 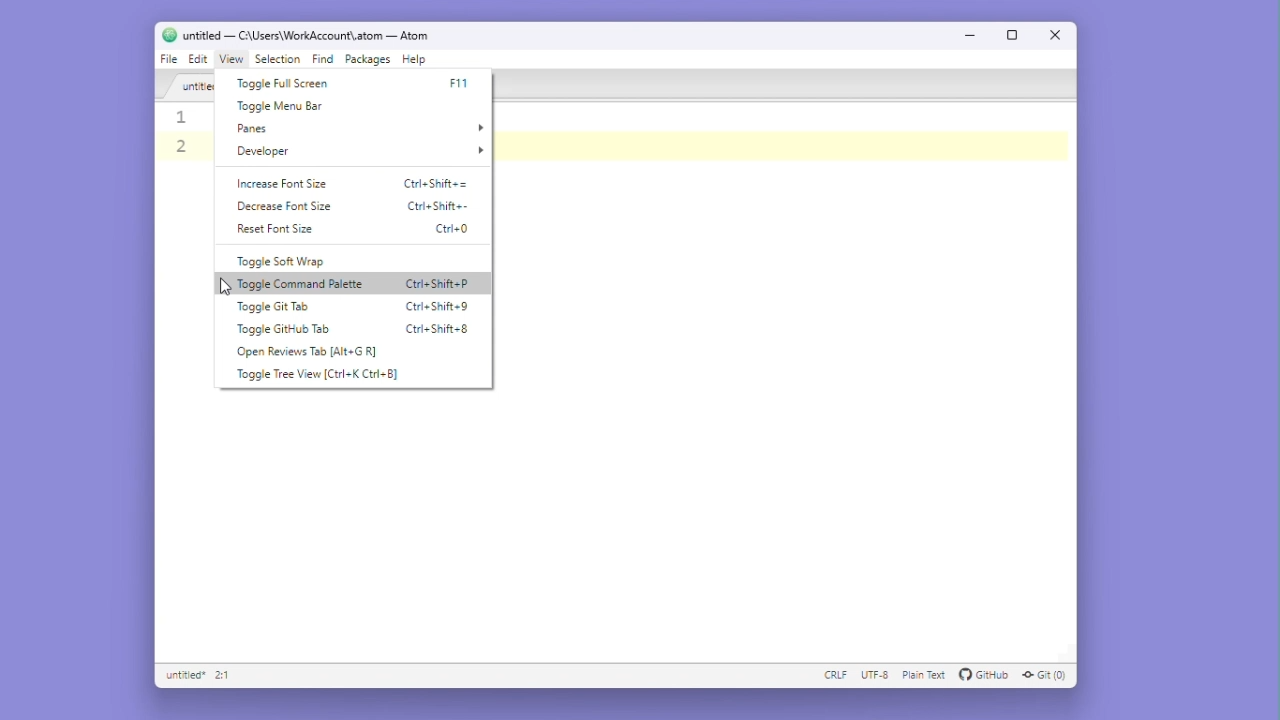 What do you see at coordinates (1047, 677) in the screenshot?
I see `git (0)` at bounding box center [1047, 677].